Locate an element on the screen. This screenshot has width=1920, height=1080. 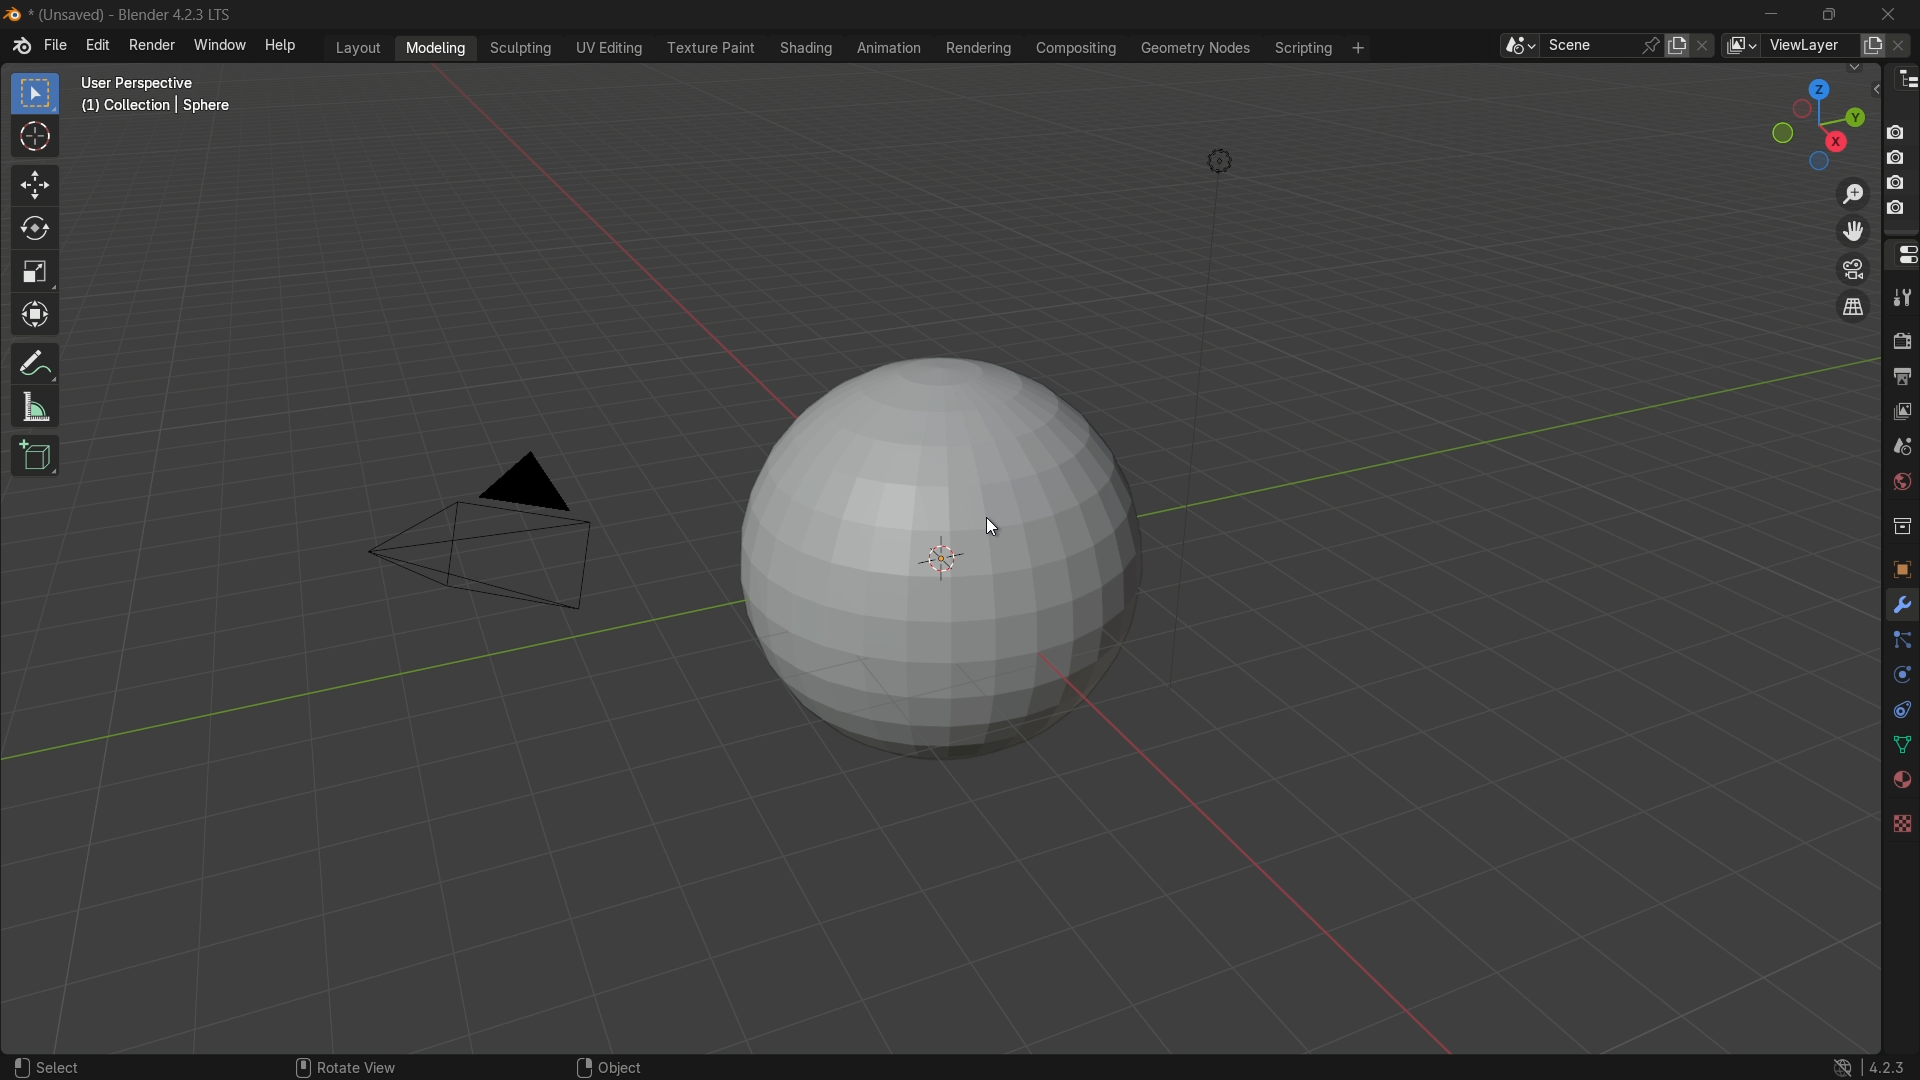
browse views is located at coordinates (1740, 45).